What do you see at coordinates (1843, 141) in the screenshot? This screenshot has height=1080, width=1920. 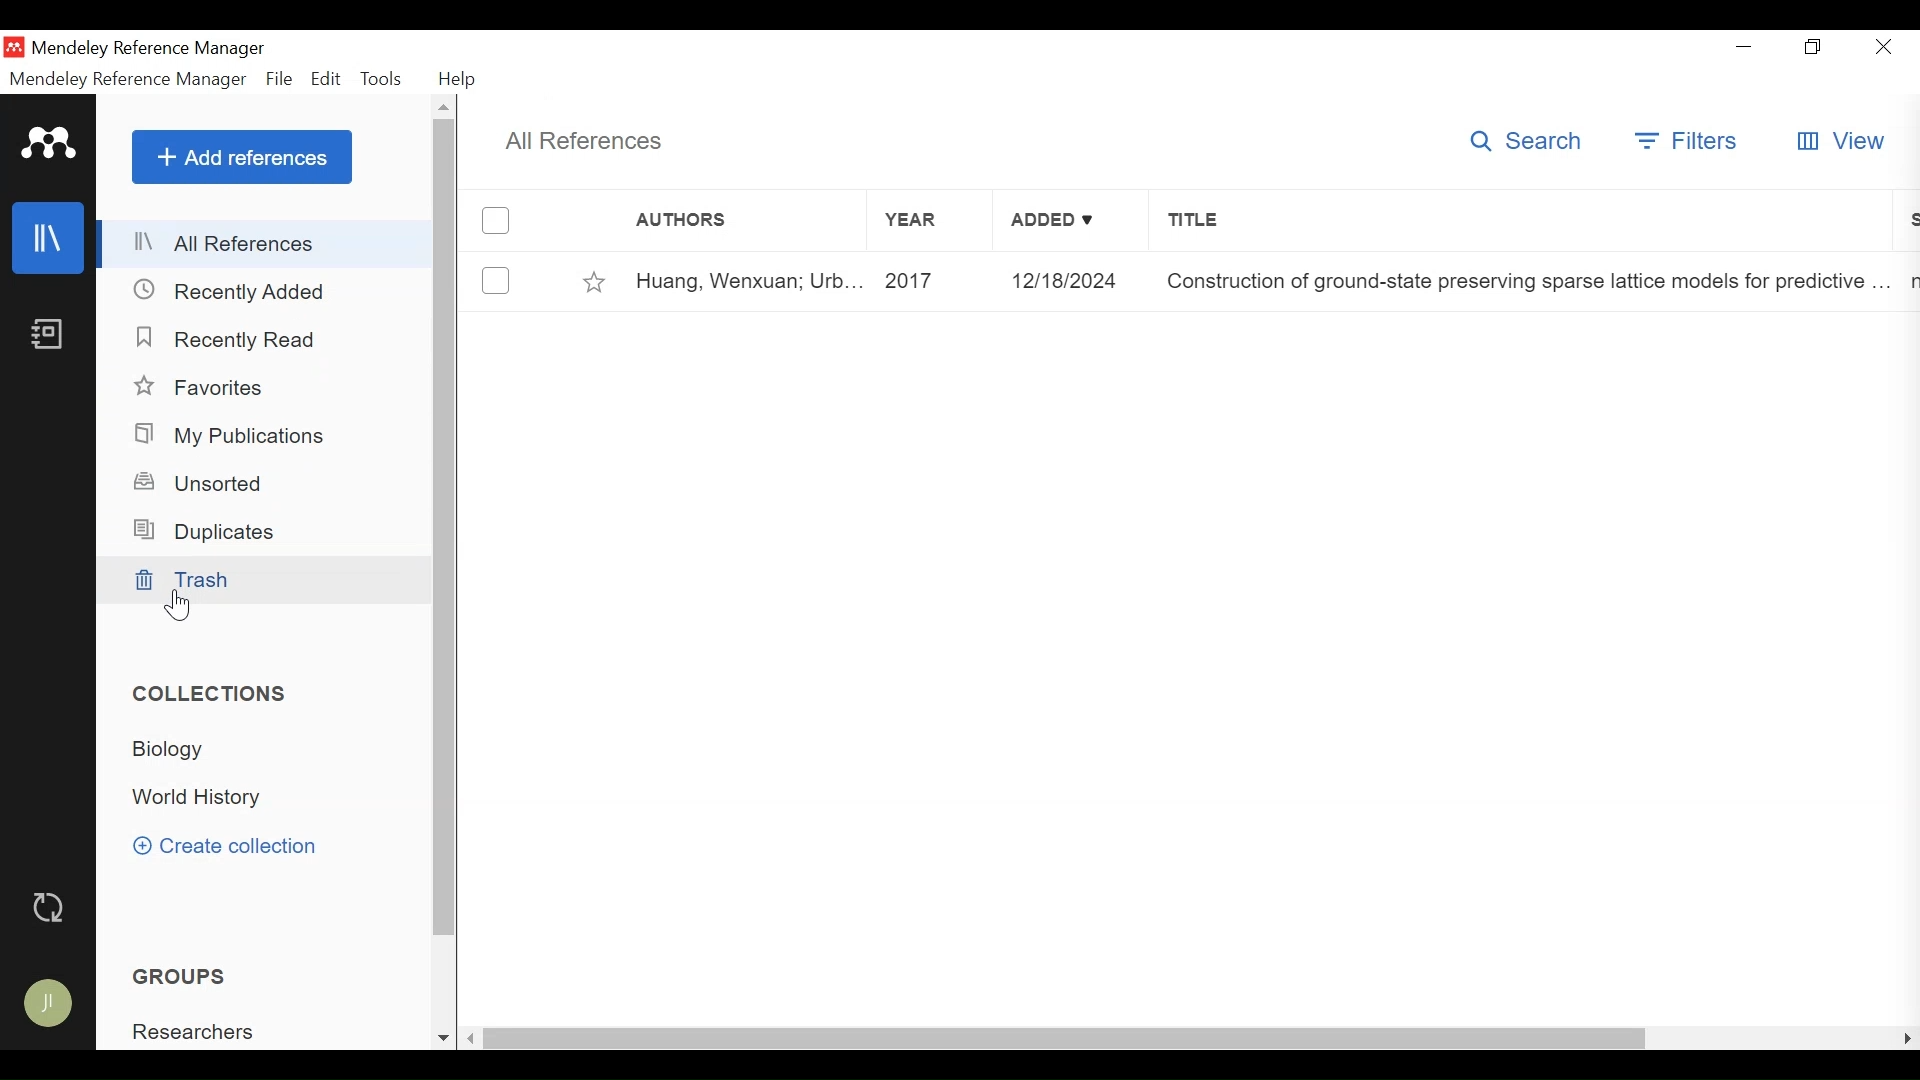 I see `View` at bounding box center [1843, 141].